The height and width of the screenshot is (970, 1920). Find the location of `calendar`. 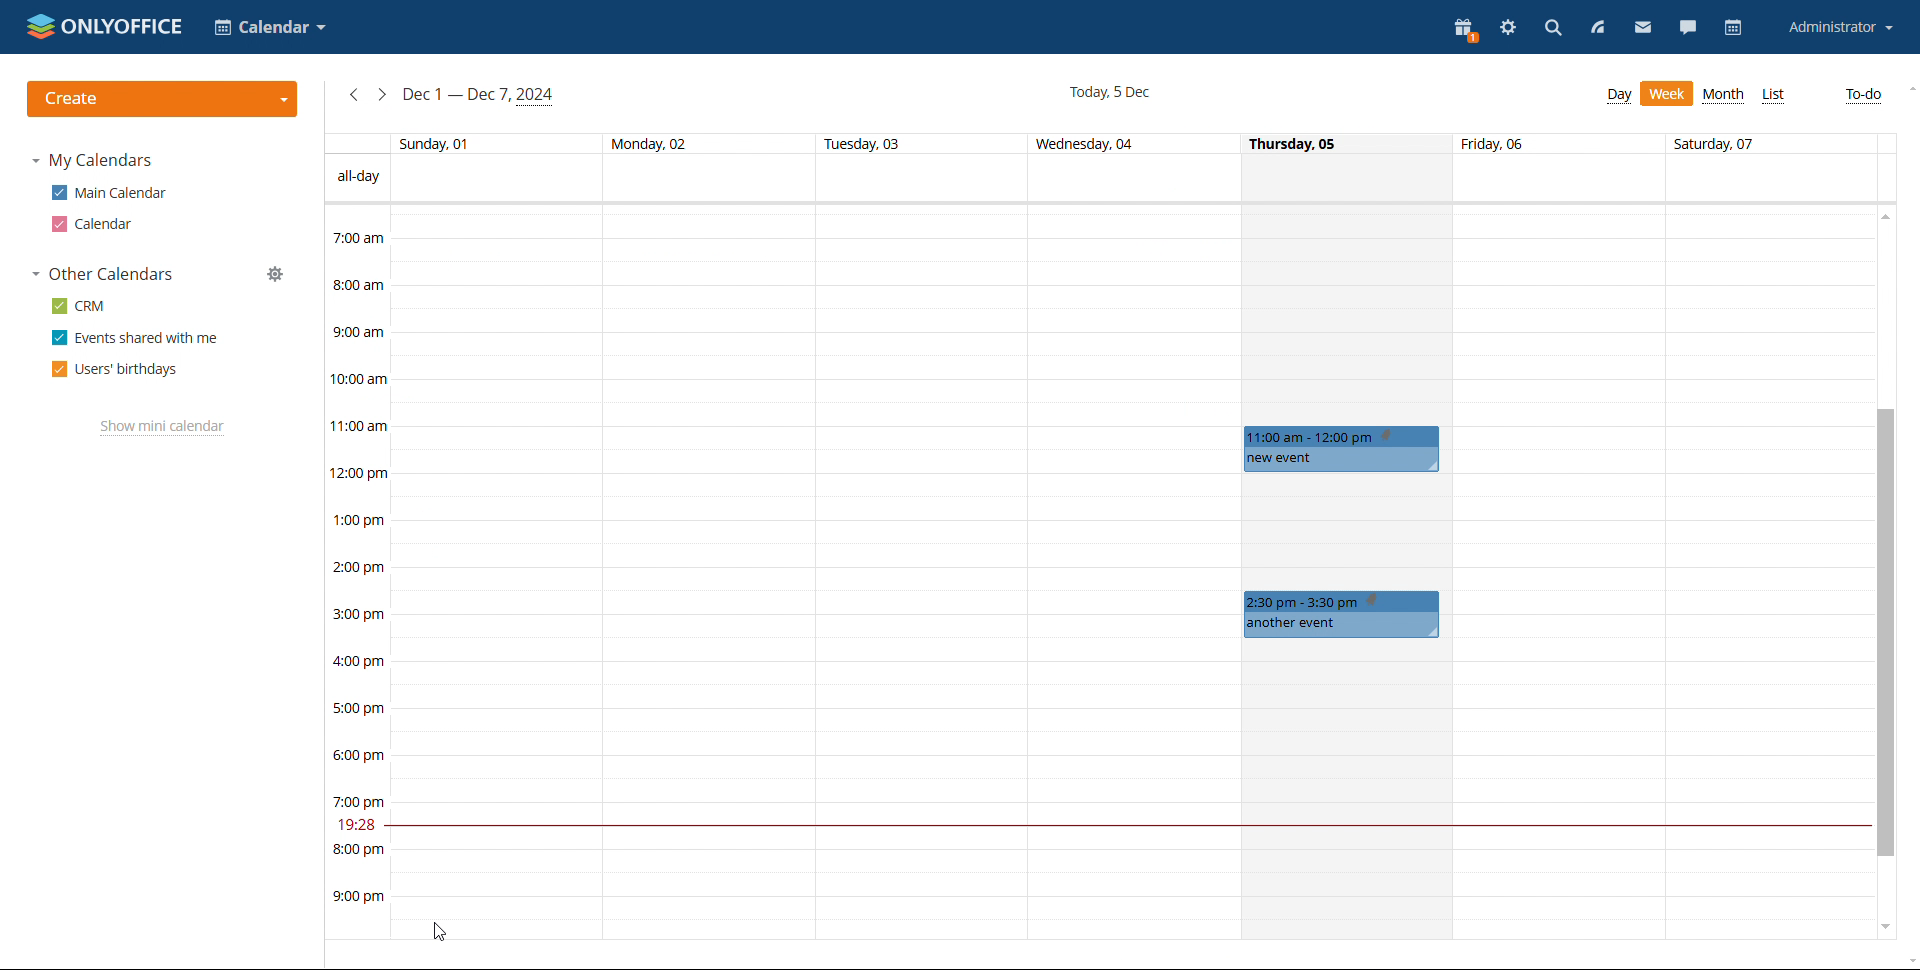

calendar is located at coordinates (1734, 28).